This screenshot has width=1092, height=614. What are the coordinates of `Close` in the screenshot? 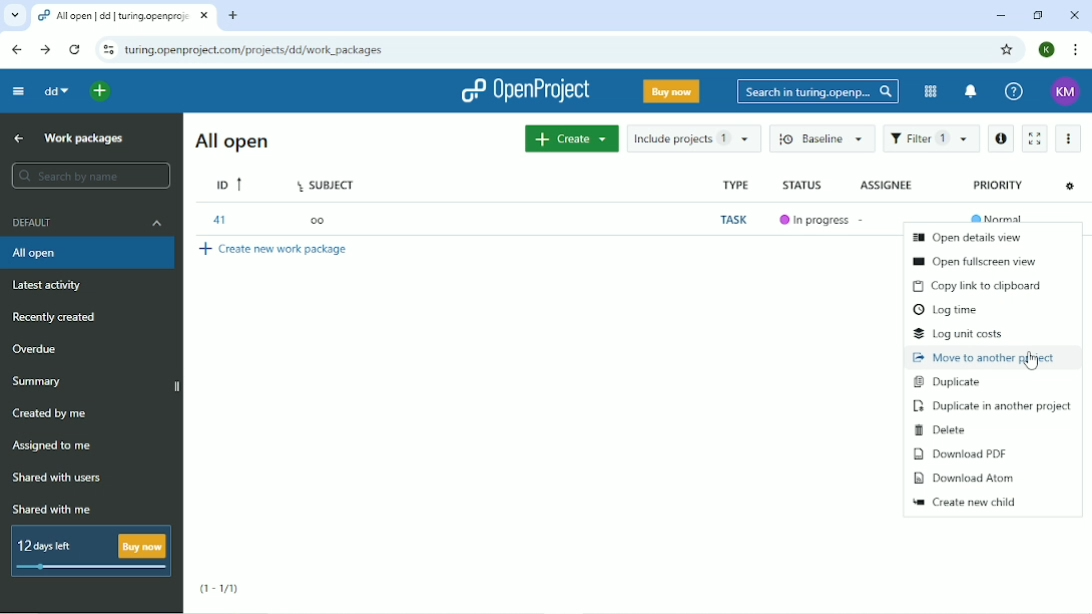 It's located at (1073, 16).